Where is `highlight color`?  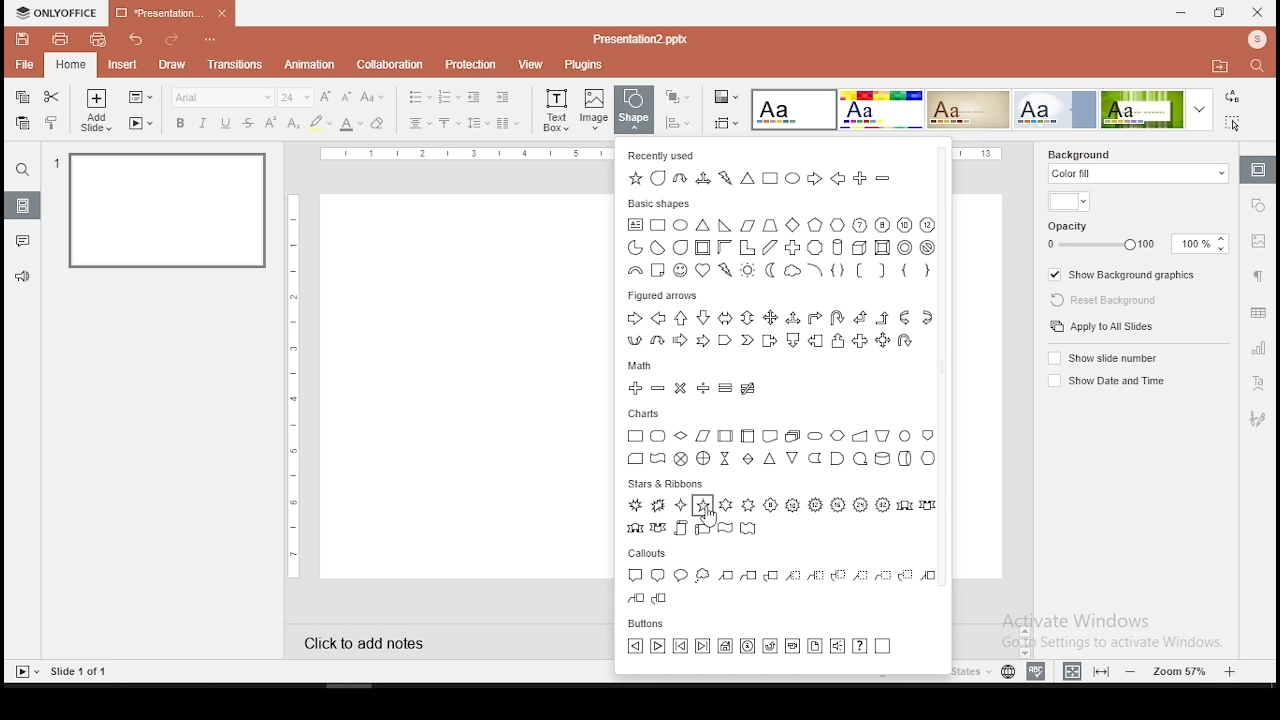 highlight color is located at coordinates (320, 124).